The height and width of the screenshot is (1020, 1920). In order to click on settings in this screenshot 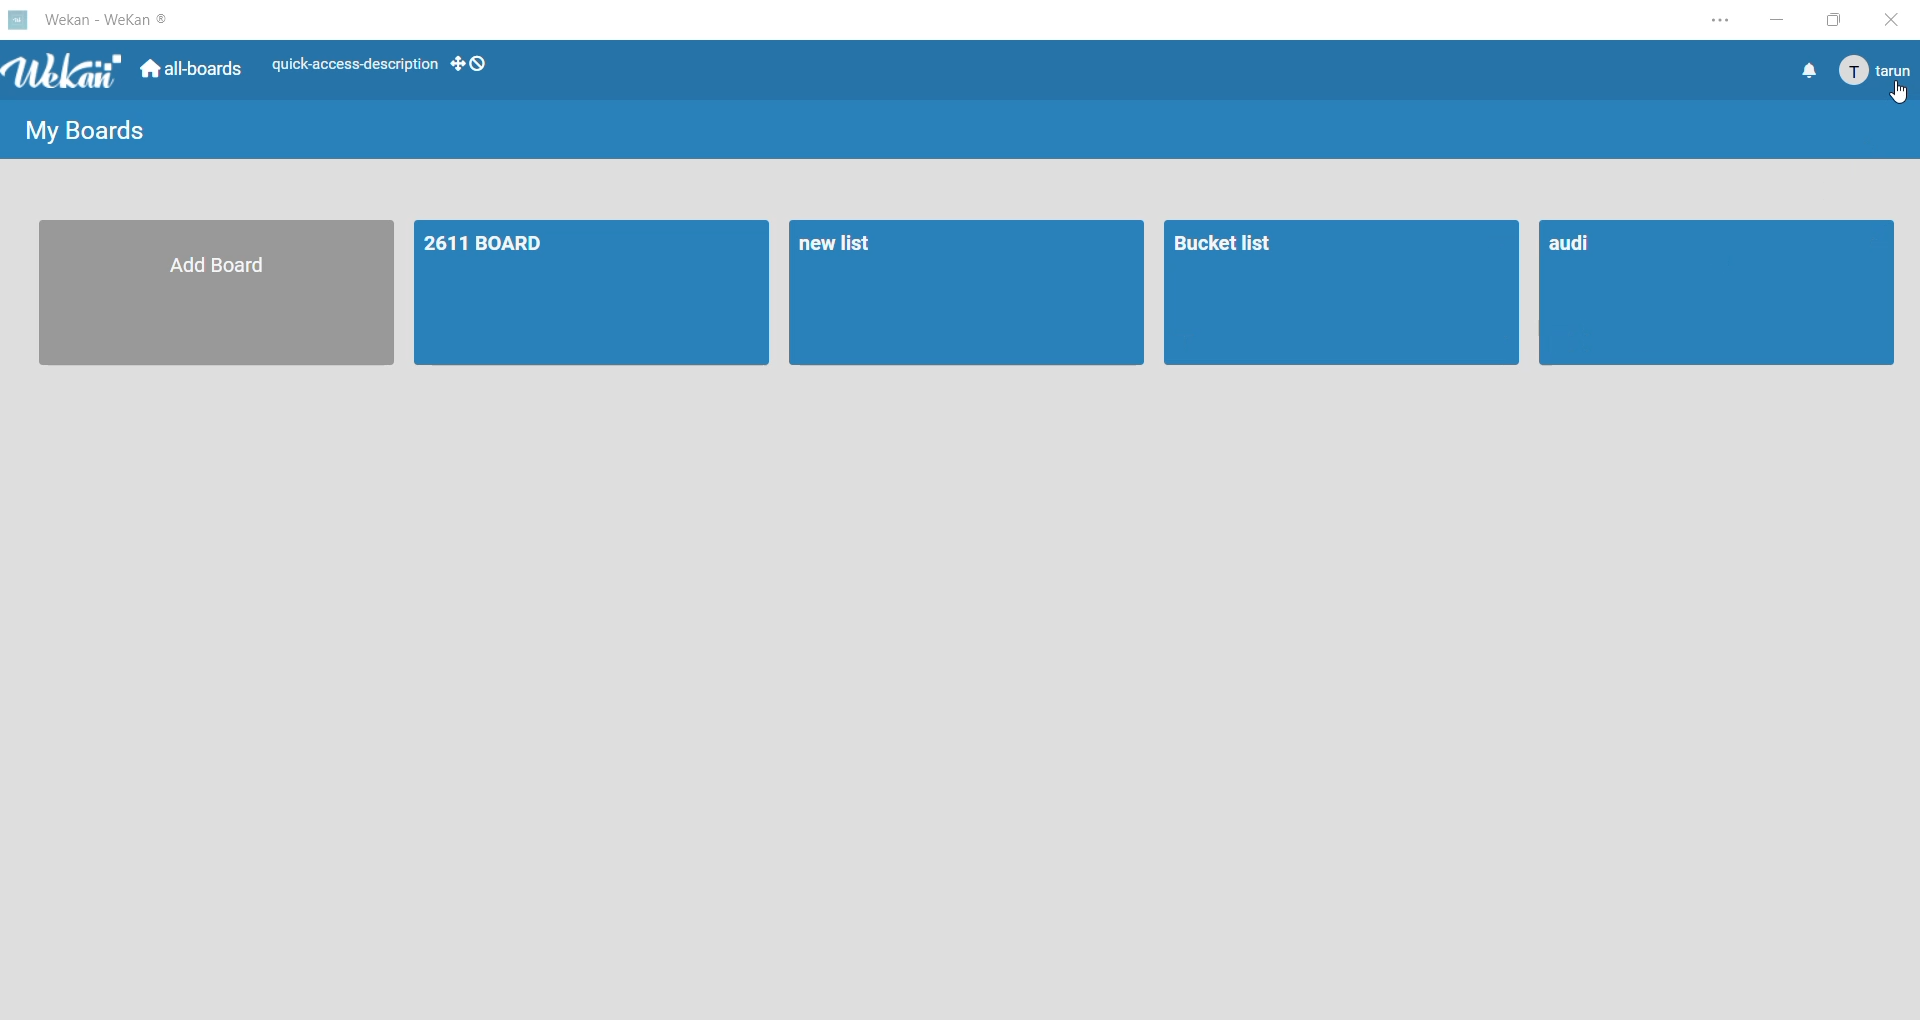, I will do `click(1714, 22)`.